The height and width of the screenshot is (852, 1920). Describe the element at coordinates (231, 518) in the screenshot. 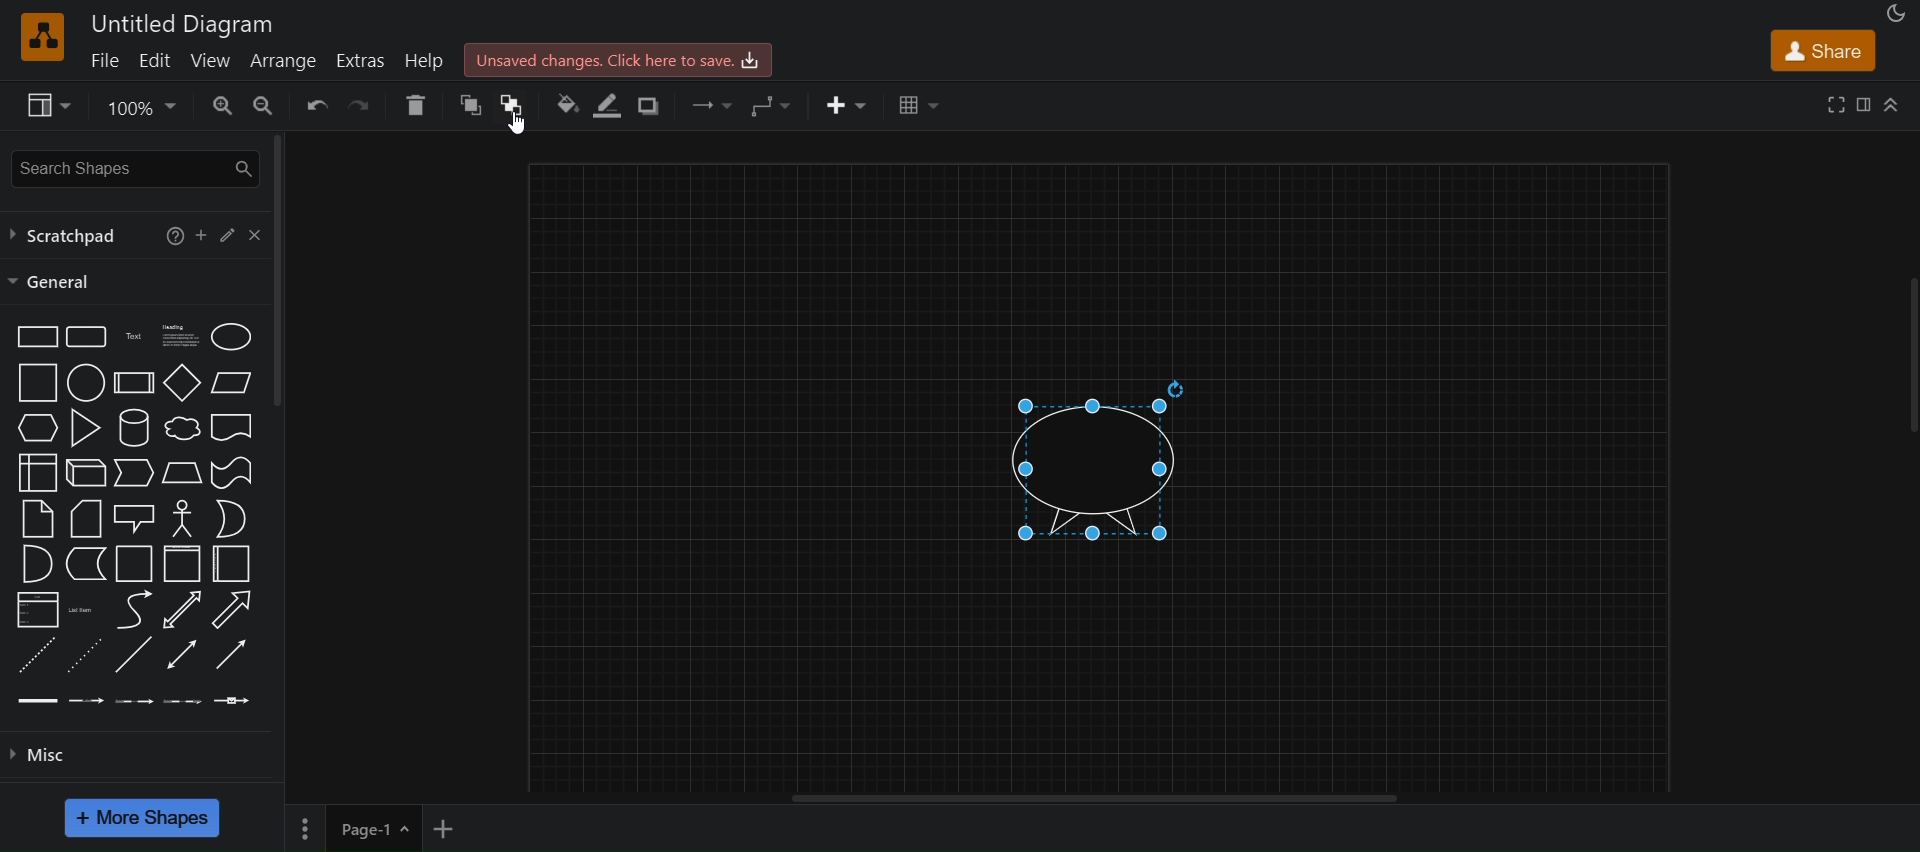

I see `or` at that location.